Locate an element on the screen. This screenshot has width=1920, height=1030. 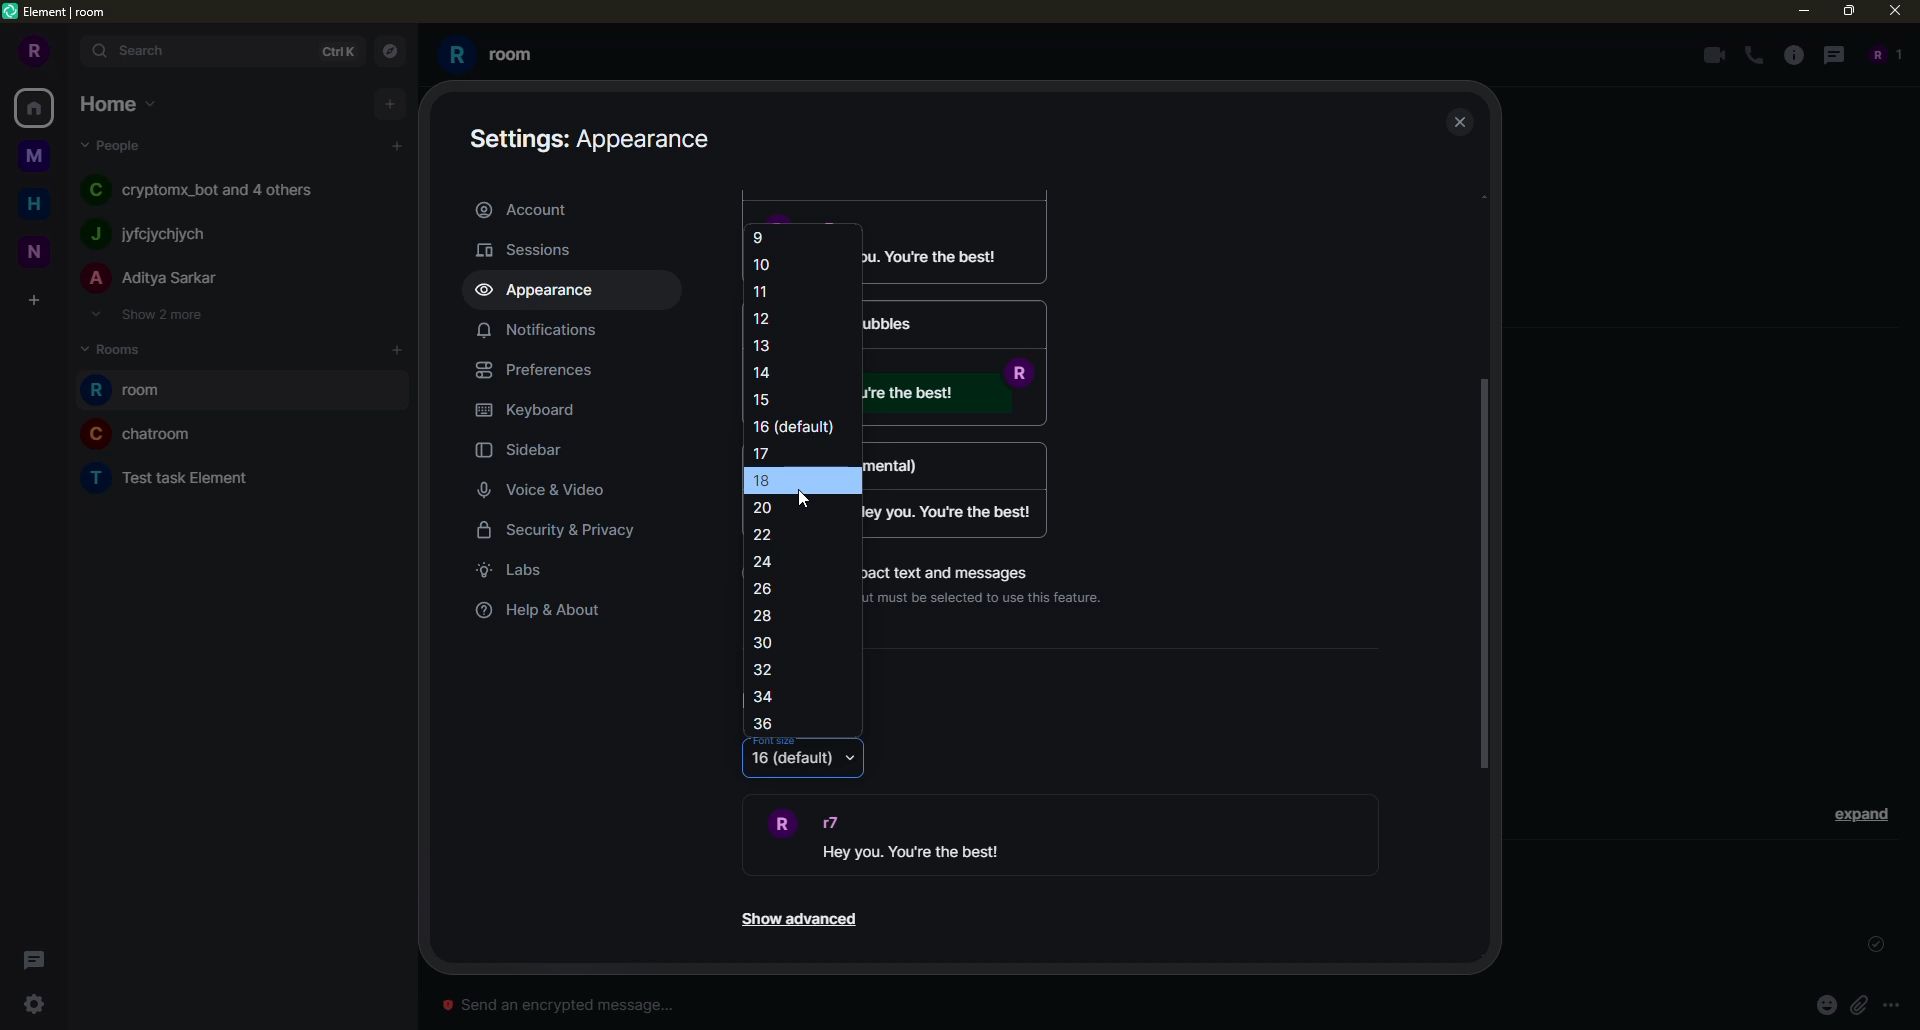
notifications is located at coordinates (536, 329).